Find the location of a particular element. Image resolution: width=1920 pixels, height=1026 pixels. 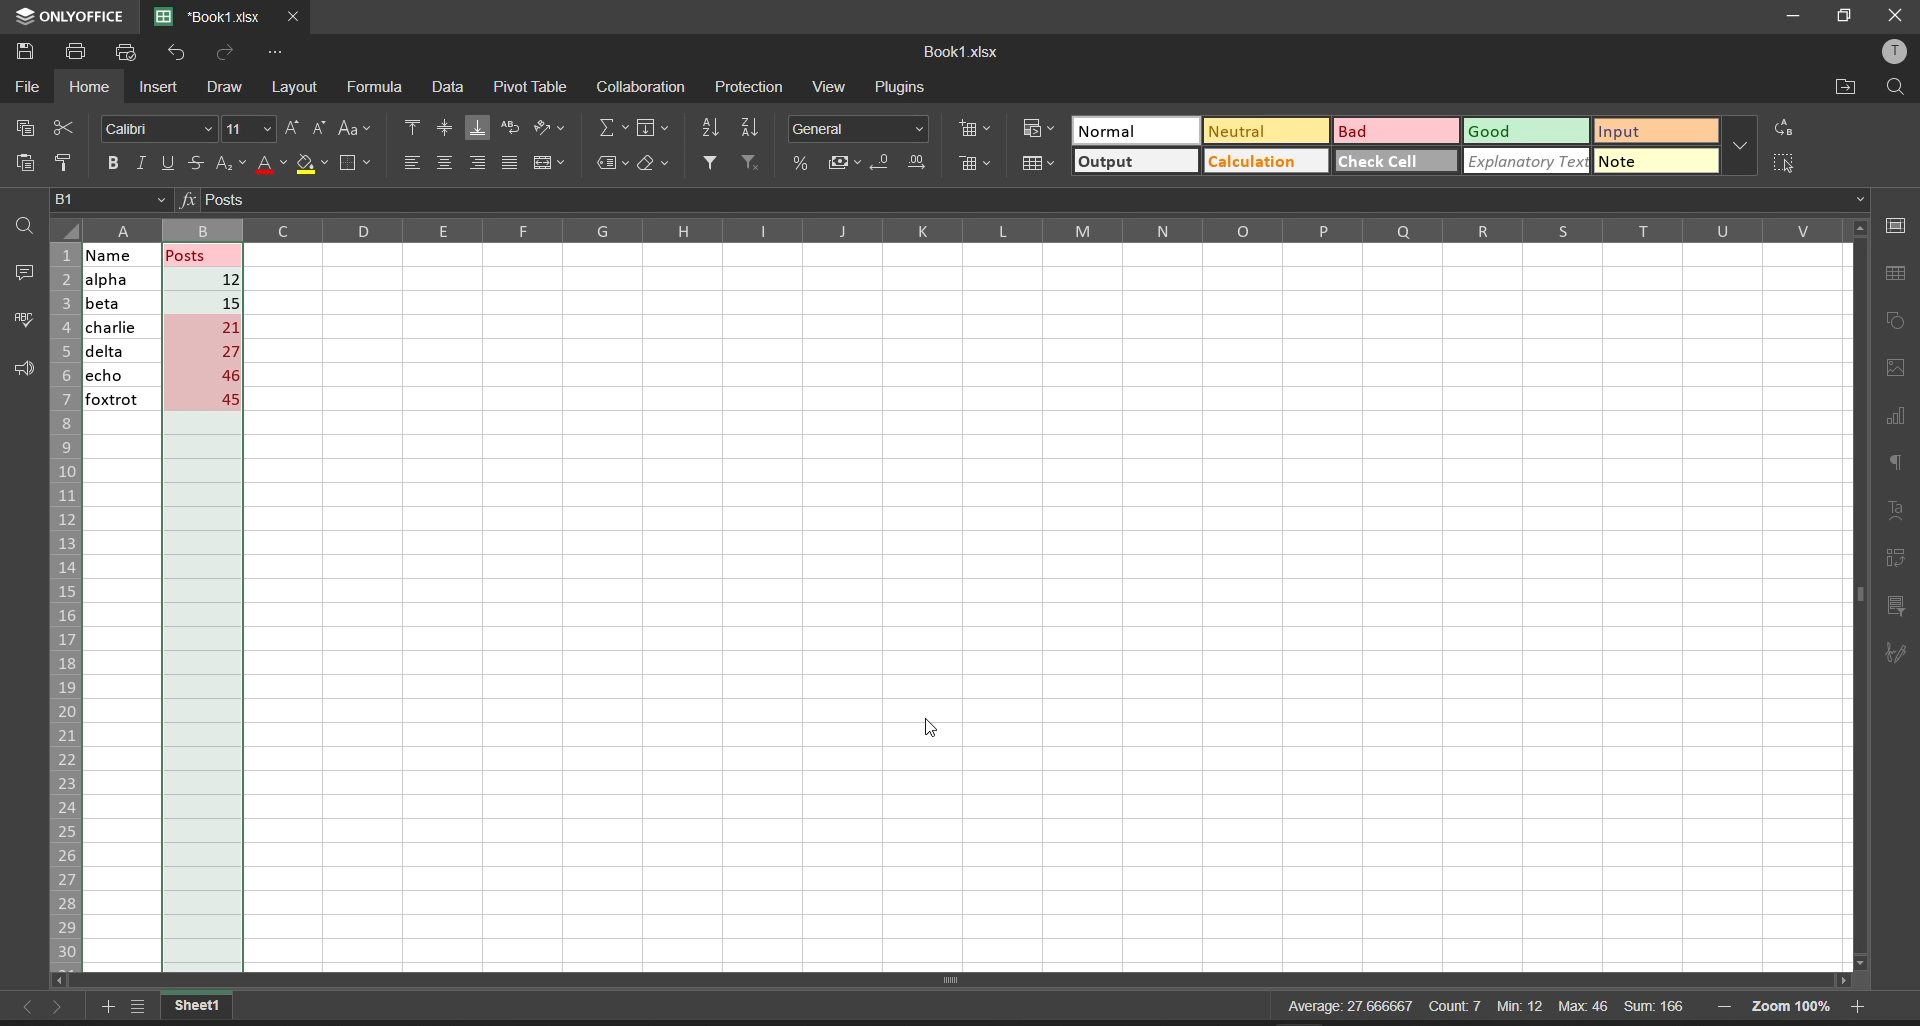

filter is located at coordinates (705, 162).